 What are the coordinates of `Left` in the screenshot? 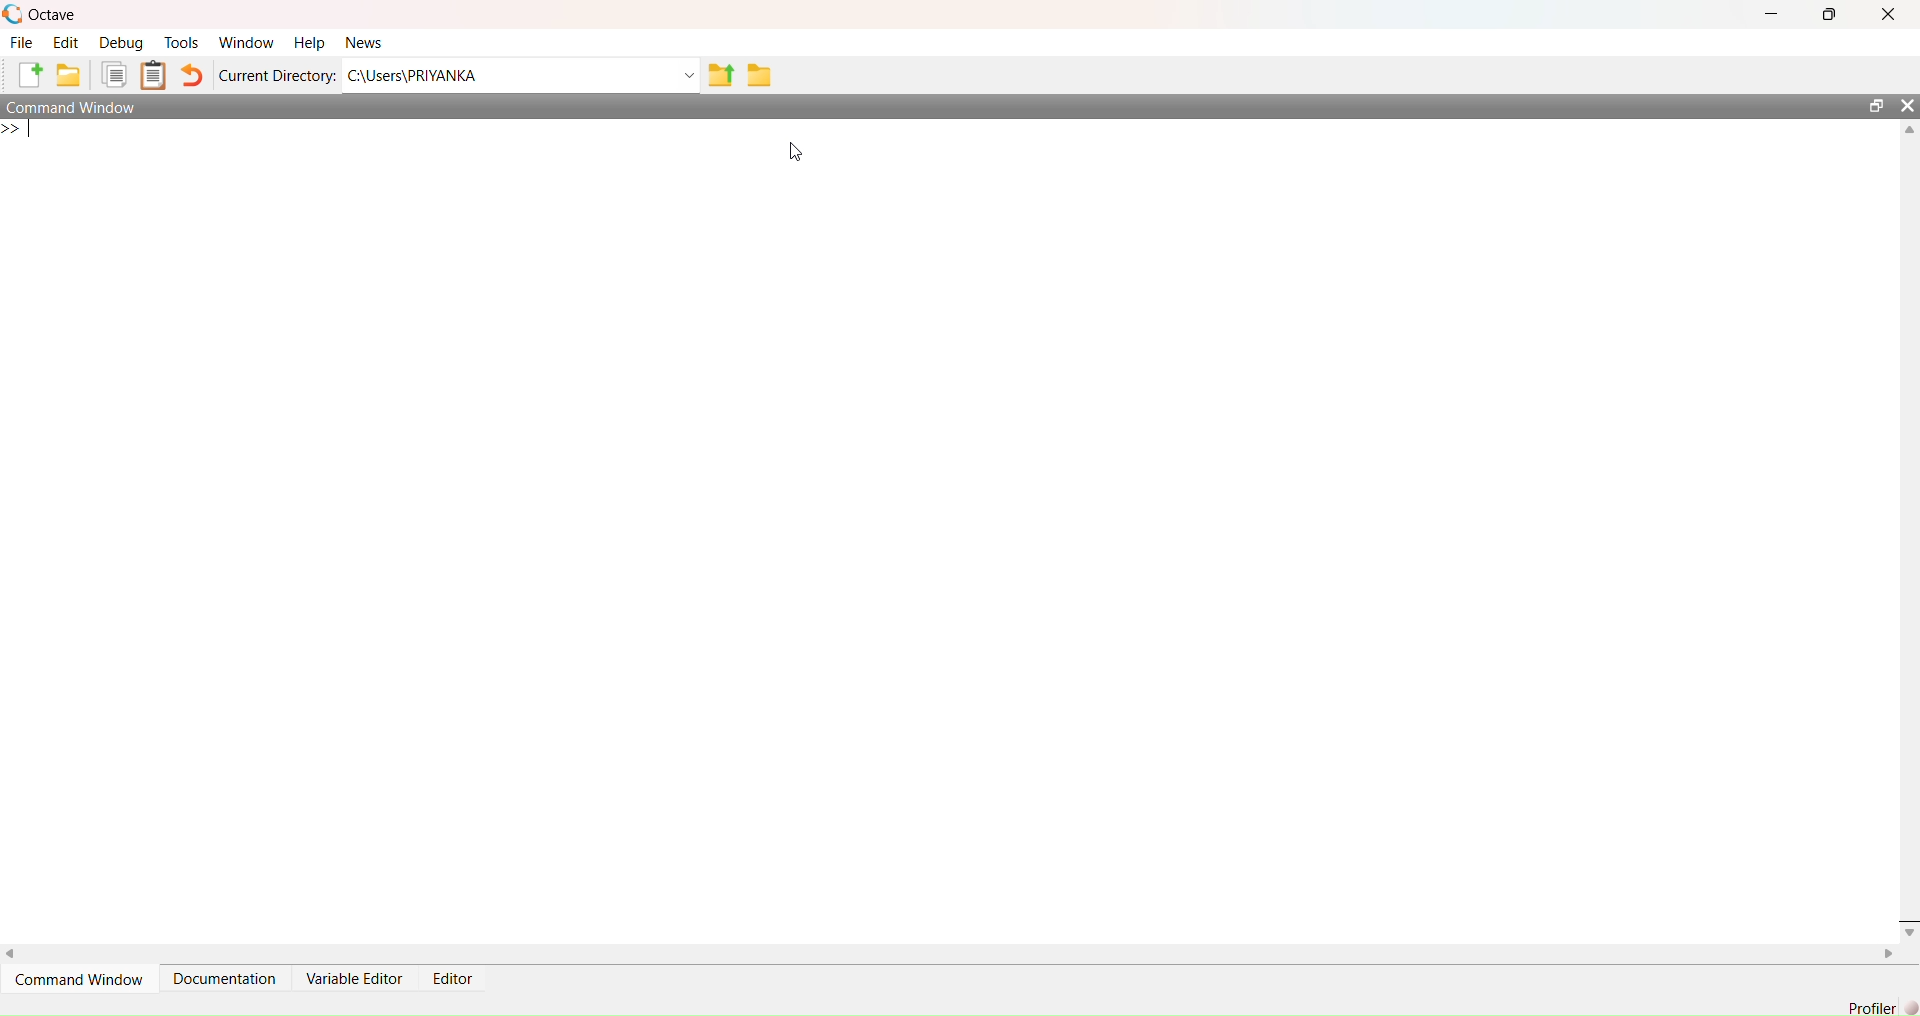 It's located at (18, 952).